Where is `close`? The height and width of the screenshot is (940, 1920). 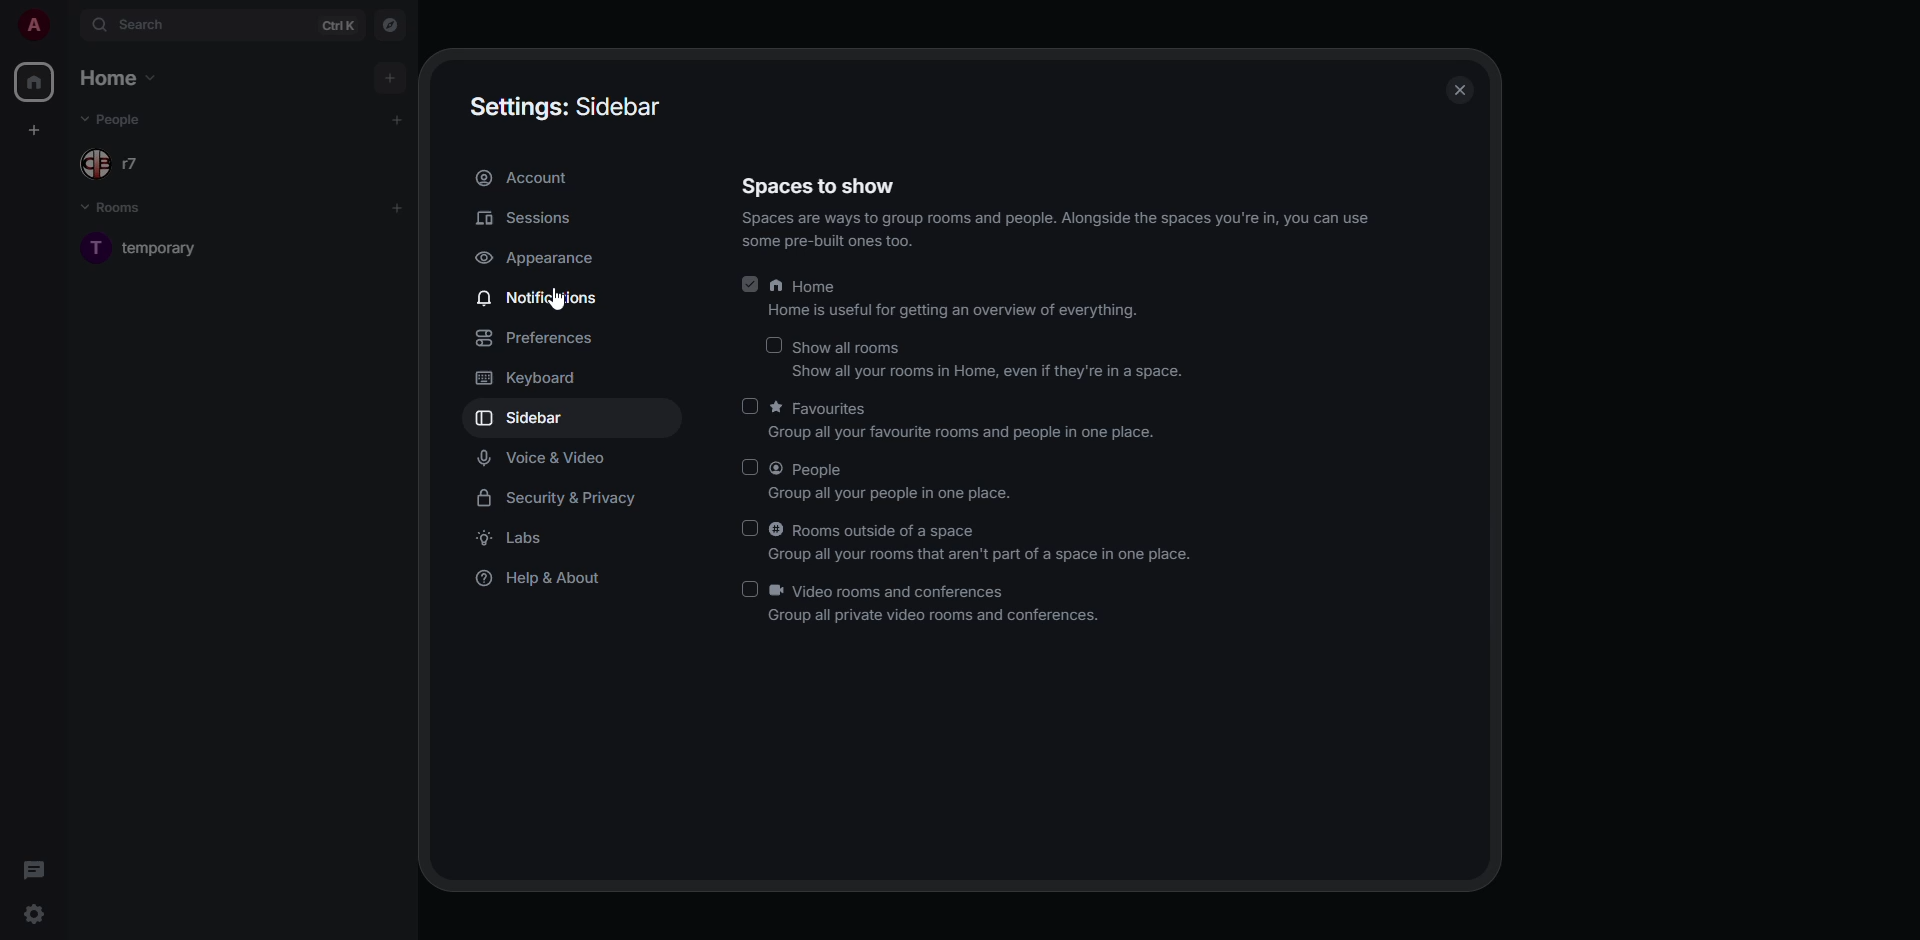 close is located at coordinates (1459, 93).